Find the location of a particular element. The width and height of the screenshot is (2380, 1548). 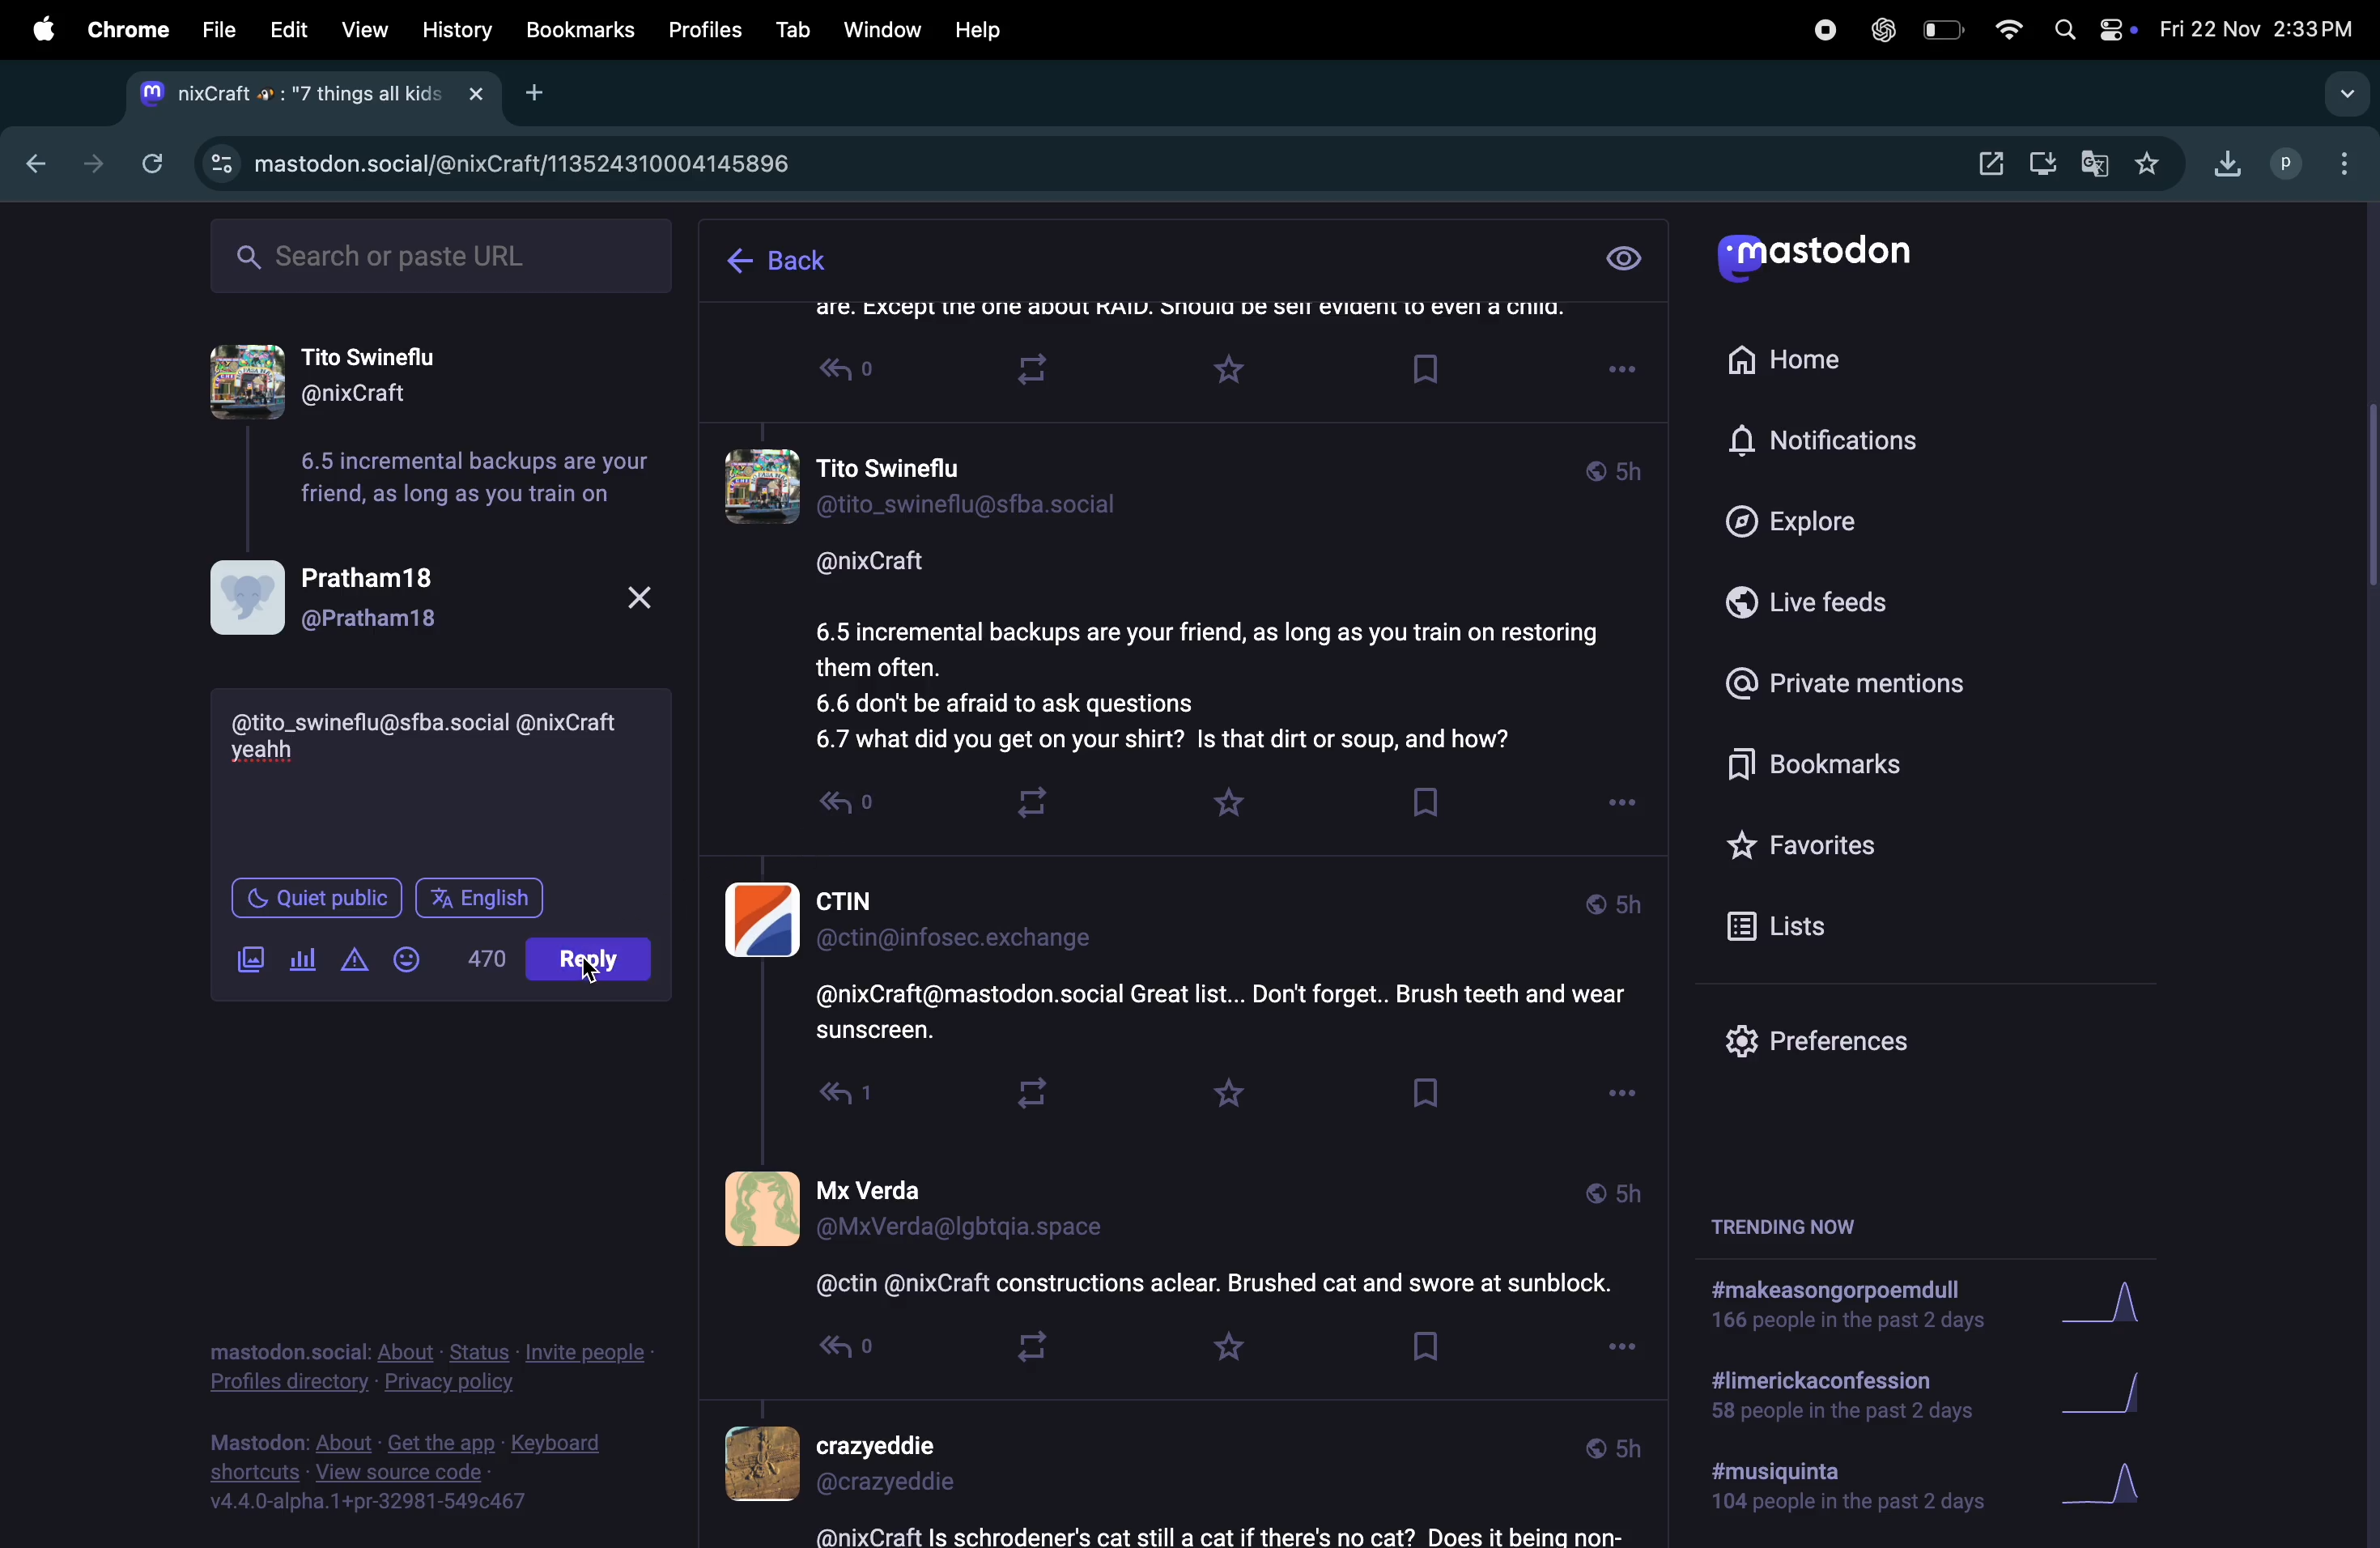

window is located at coordinates (884, 25).